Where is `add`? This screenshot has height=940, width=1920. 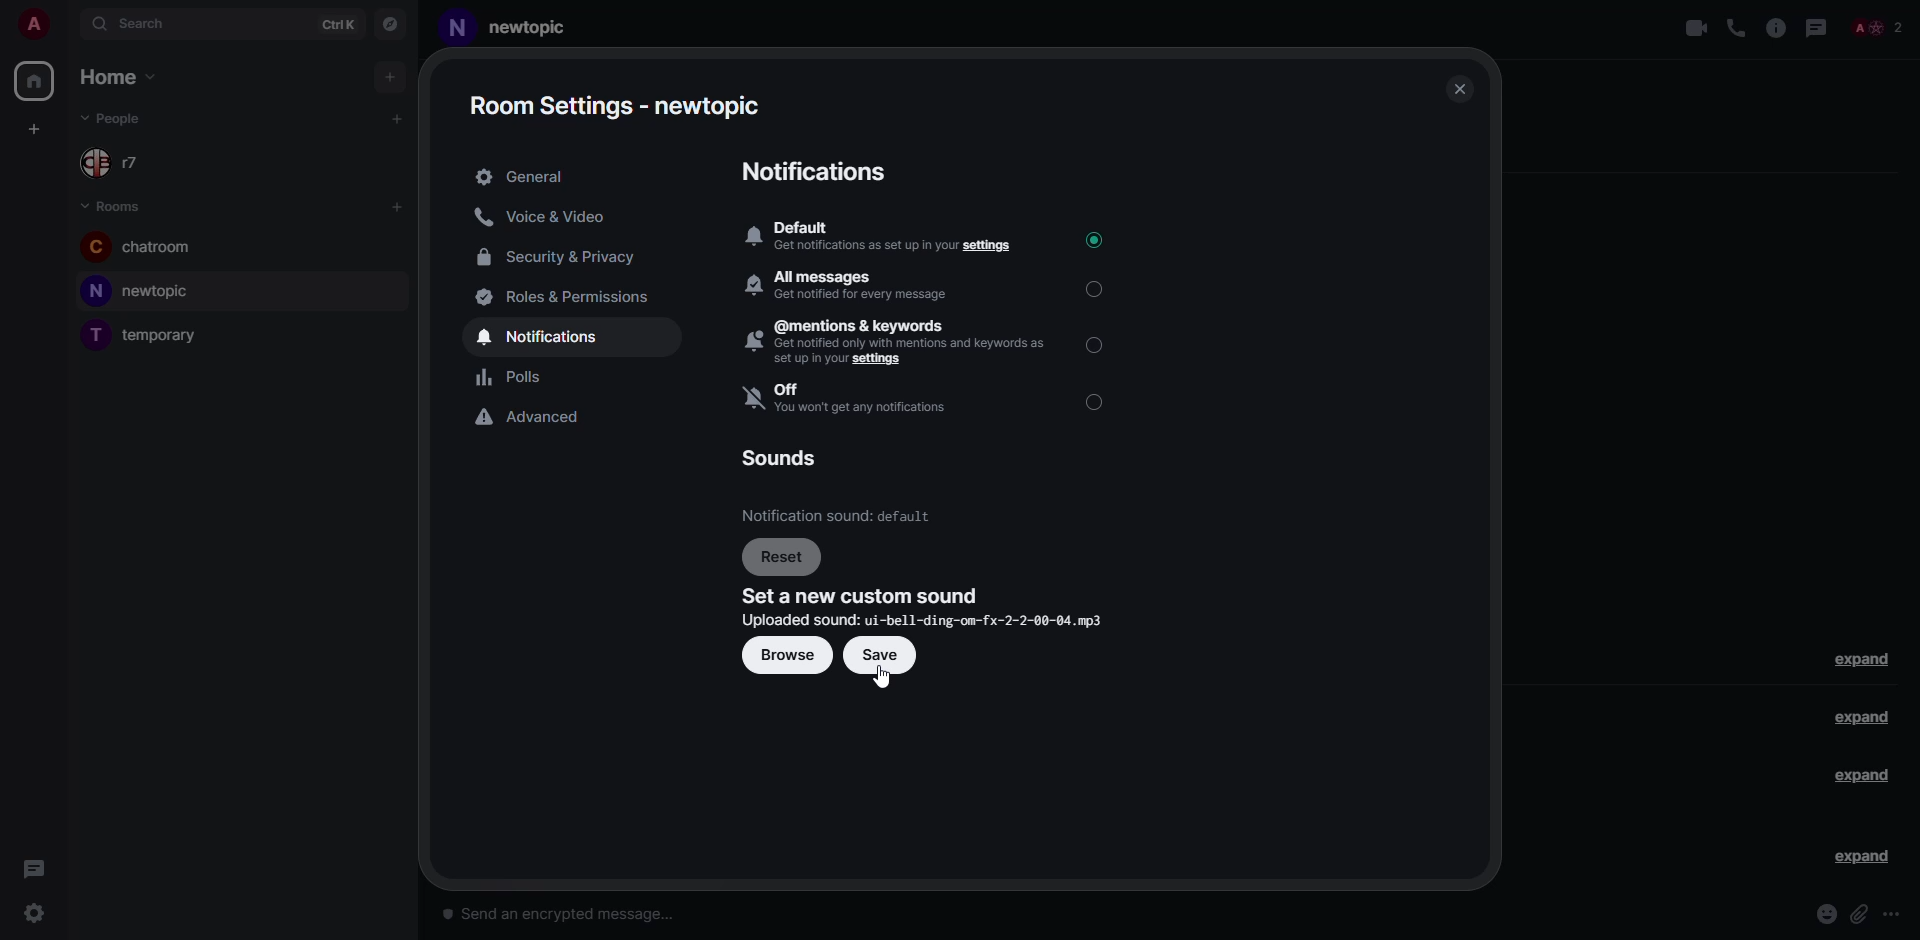 add is located at coordinates (393, 81).